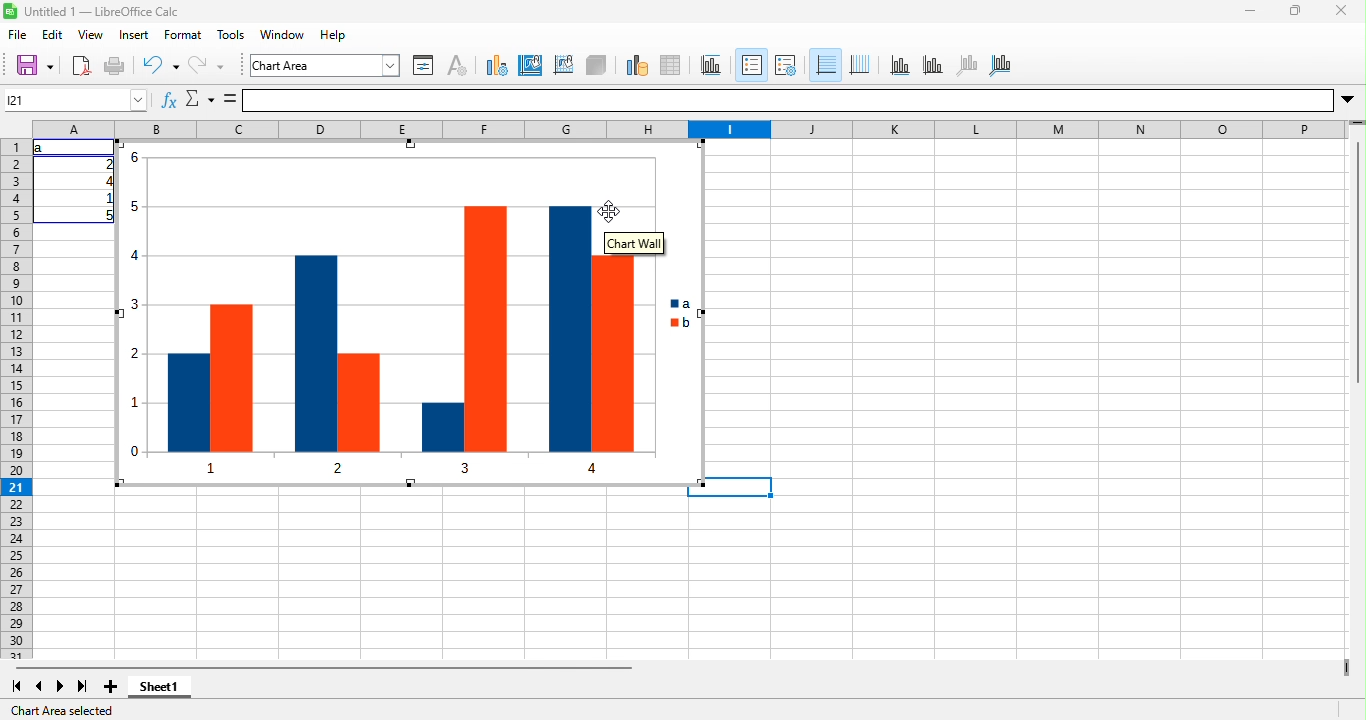 The width and height of the screenshot is (1366, 720). What do you see at coordinates (60, 686) in the screenshot?
I see `next sheet` at bounding box center [60, 686].